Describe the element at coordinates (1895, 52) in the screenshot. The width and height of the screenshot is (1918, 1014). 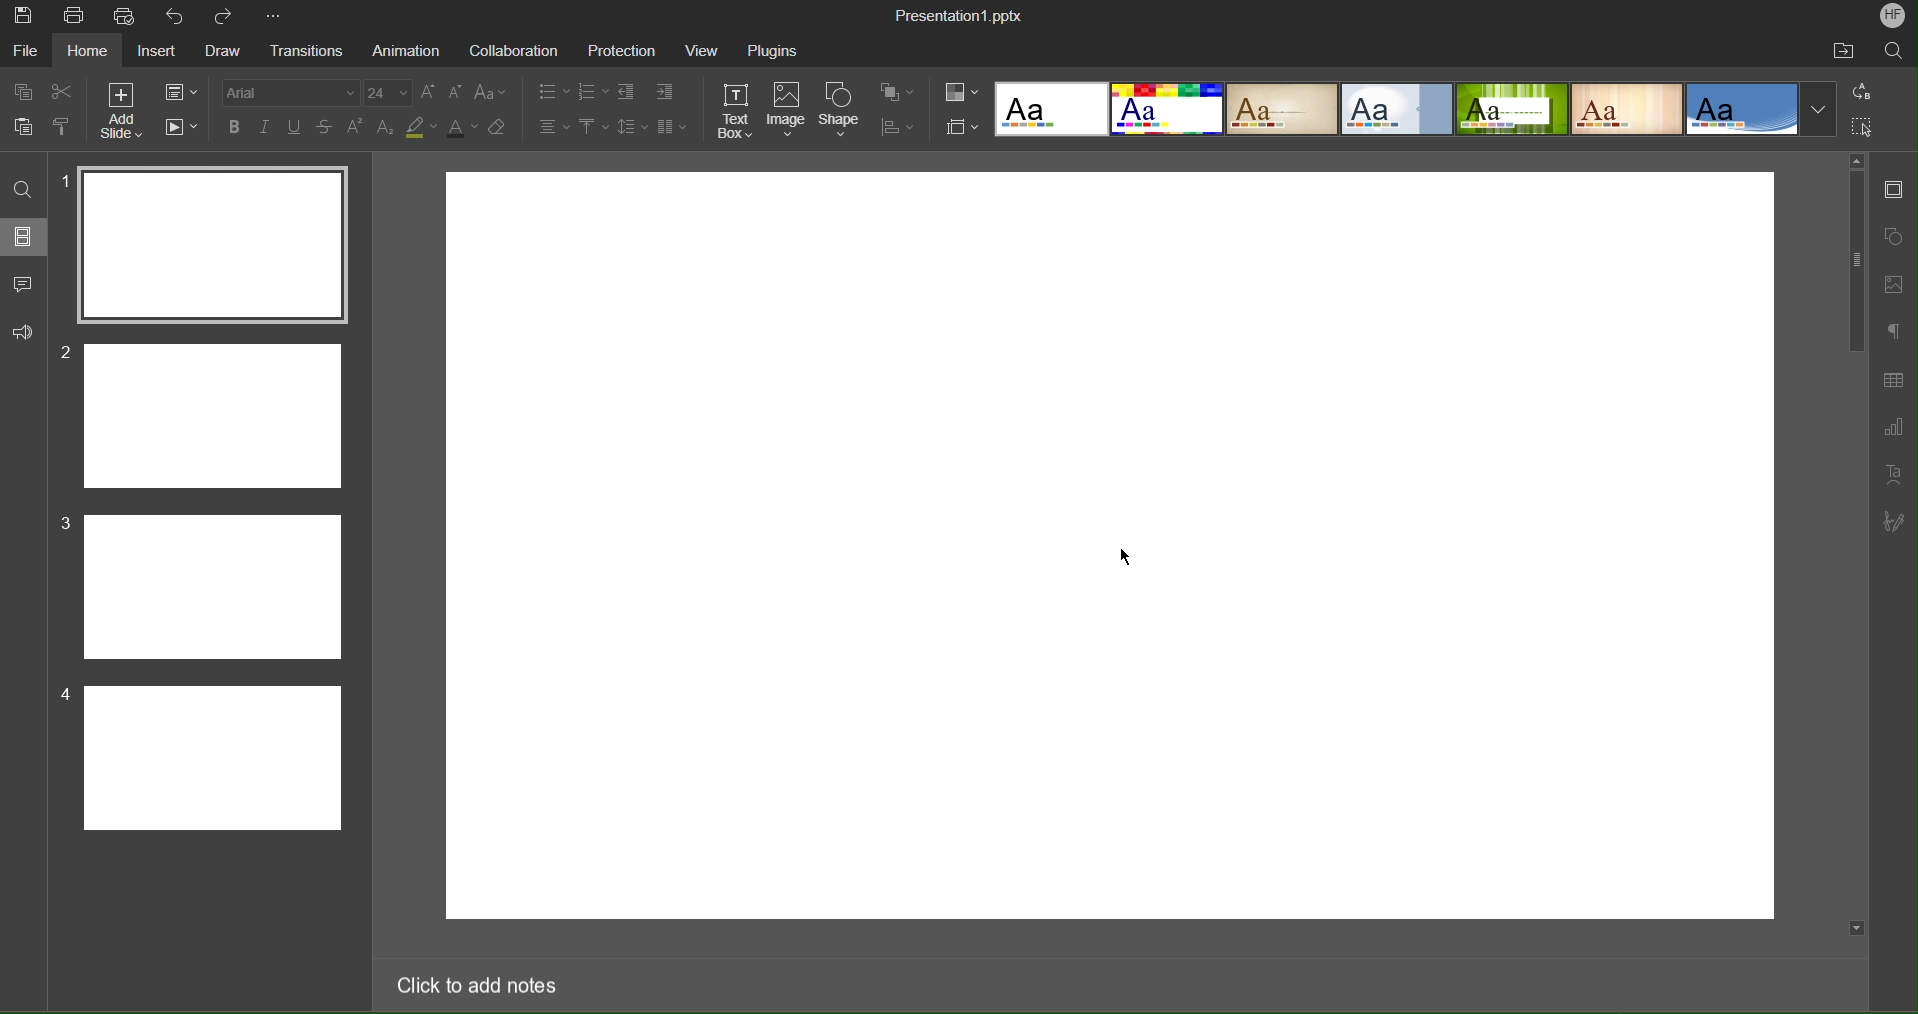
I see `Search` at that location.